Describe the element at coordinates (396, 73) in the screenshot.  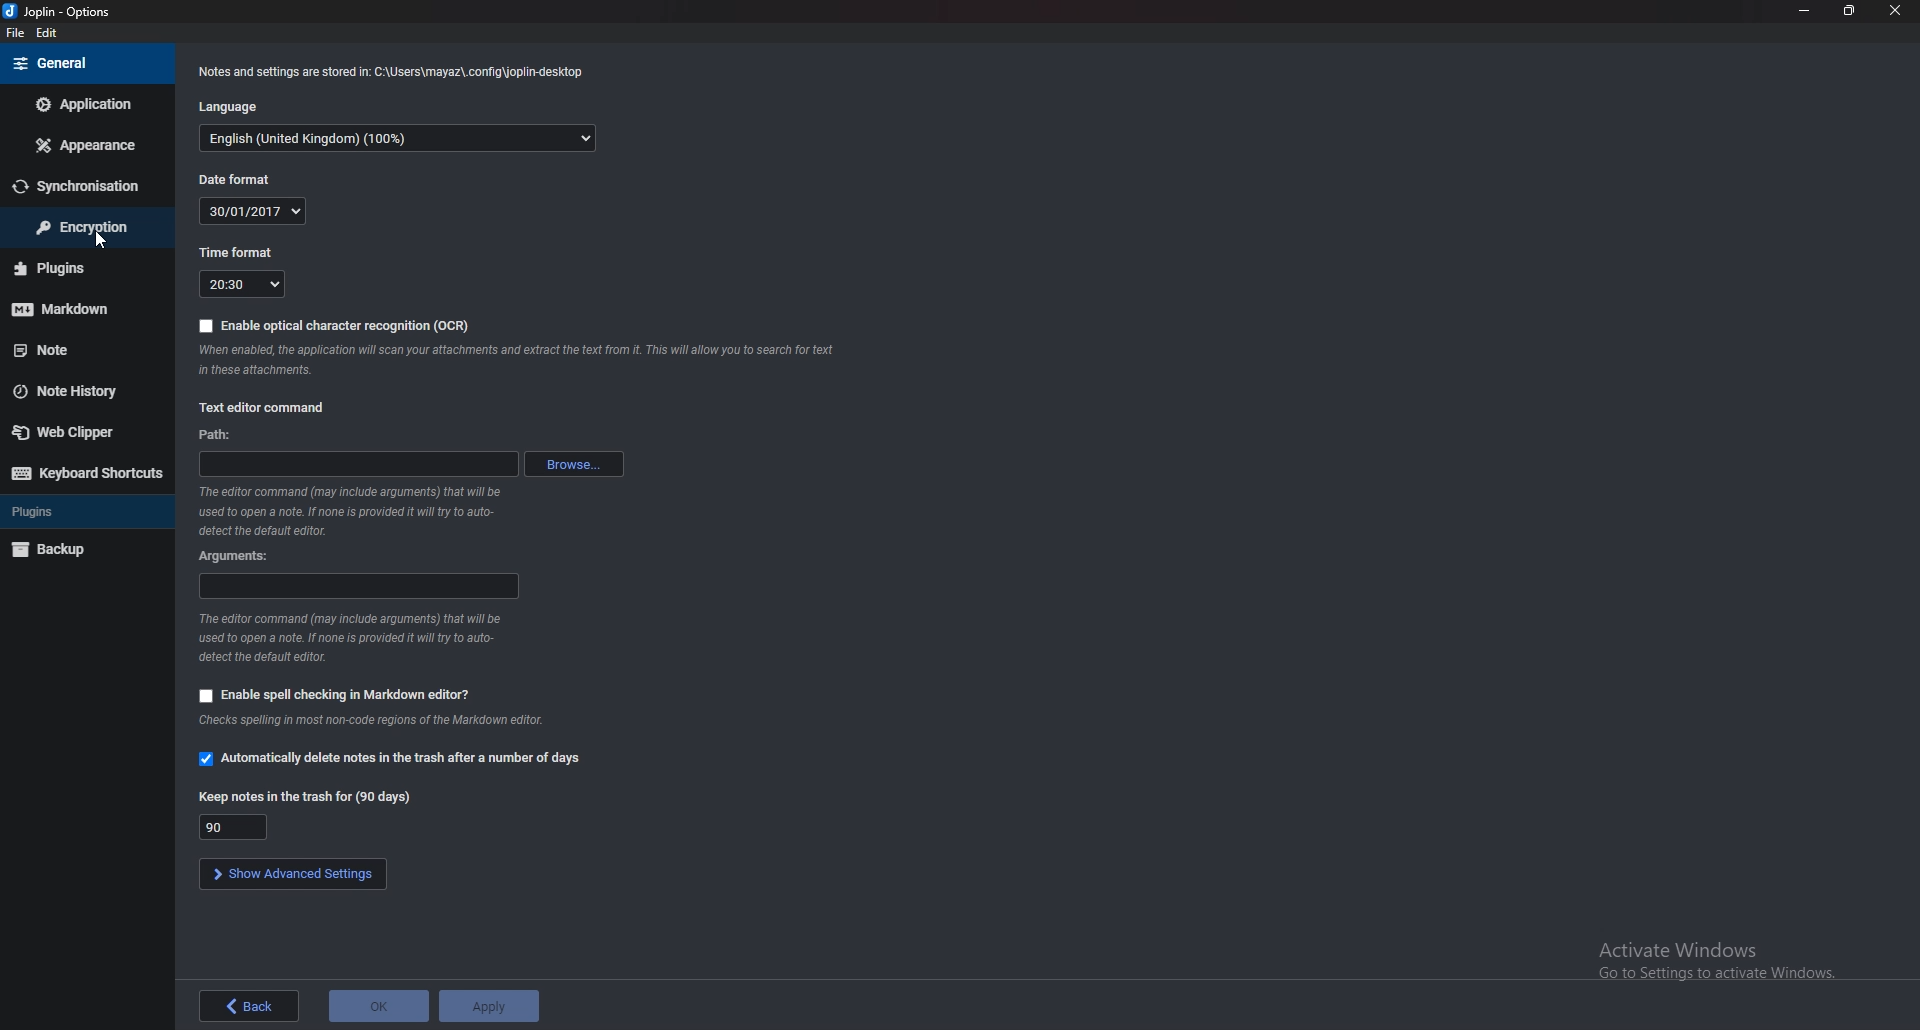
I see `info` at that location.